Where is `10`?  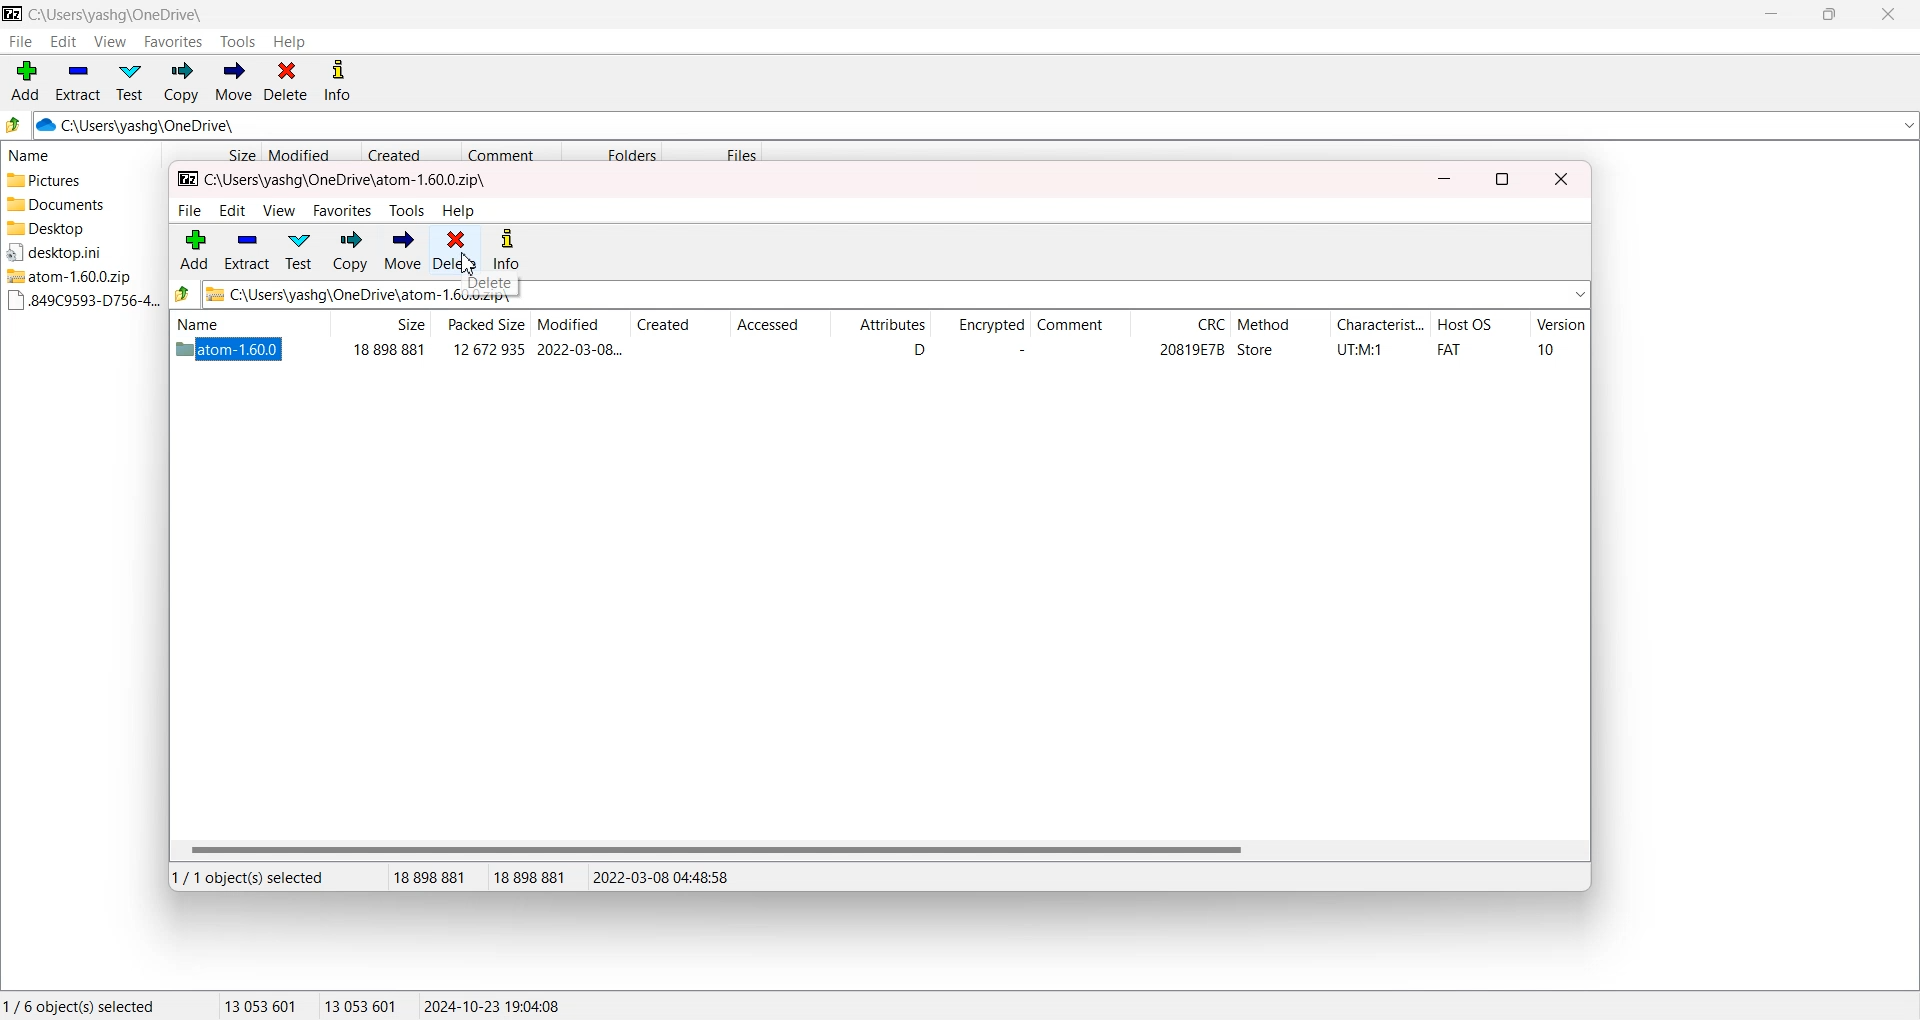
10 is located at coordinates (1546, 349).